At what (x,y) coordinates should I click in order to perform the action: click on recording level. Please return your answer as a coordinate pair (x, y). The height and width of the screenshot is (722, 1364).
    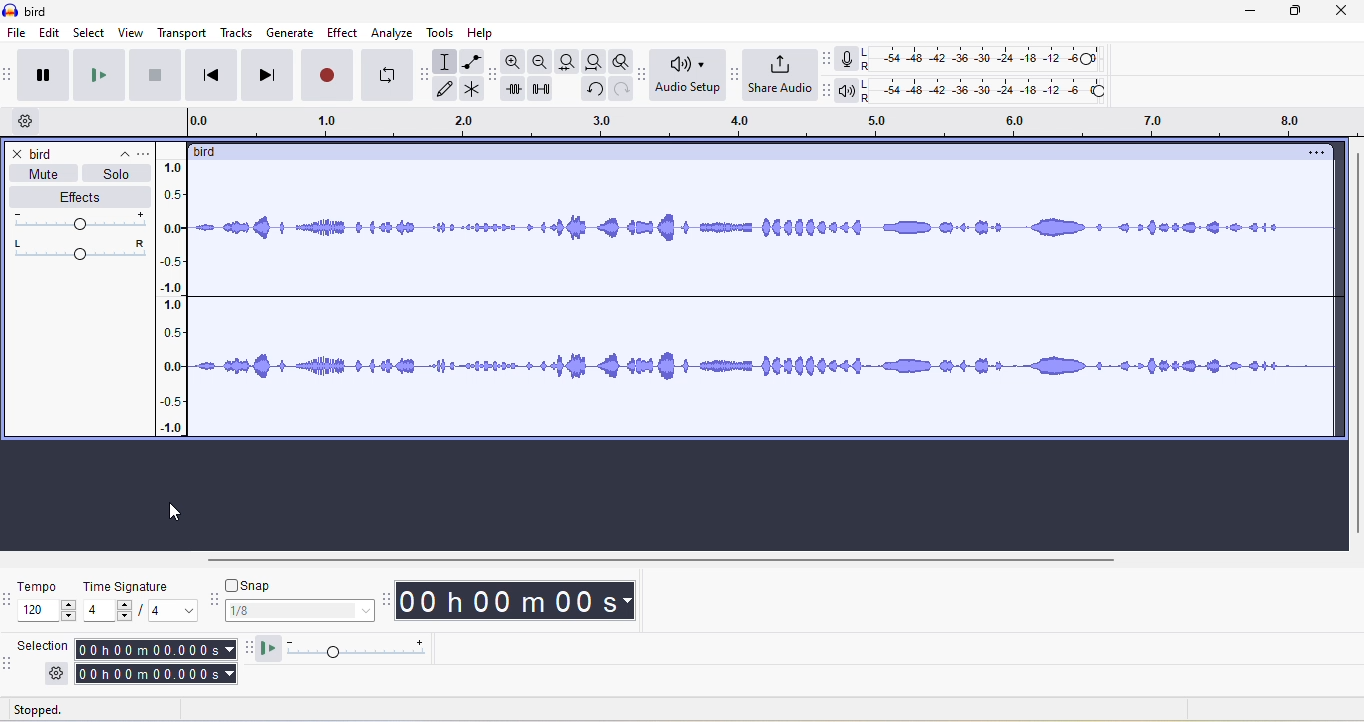
    Looking at the image, I should click on (995, 57).